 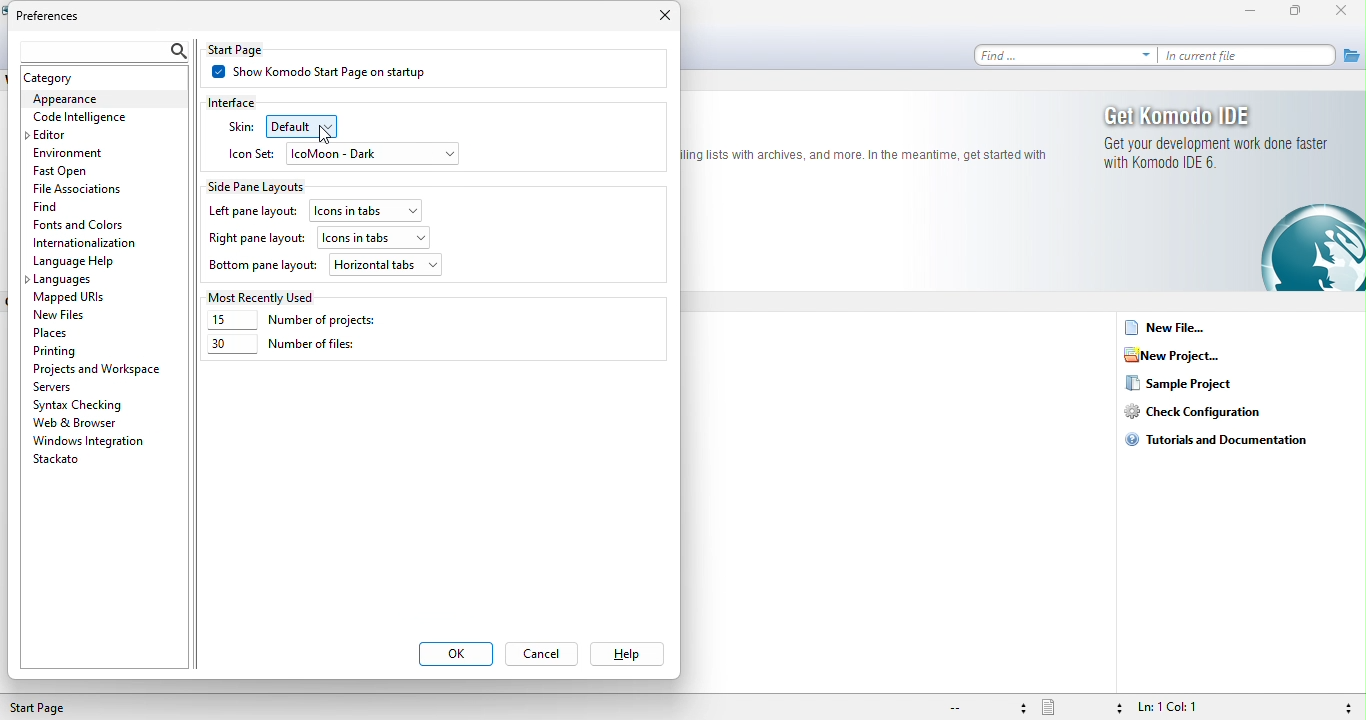 I want to click on mapped urls, so click(x=75, y=298).